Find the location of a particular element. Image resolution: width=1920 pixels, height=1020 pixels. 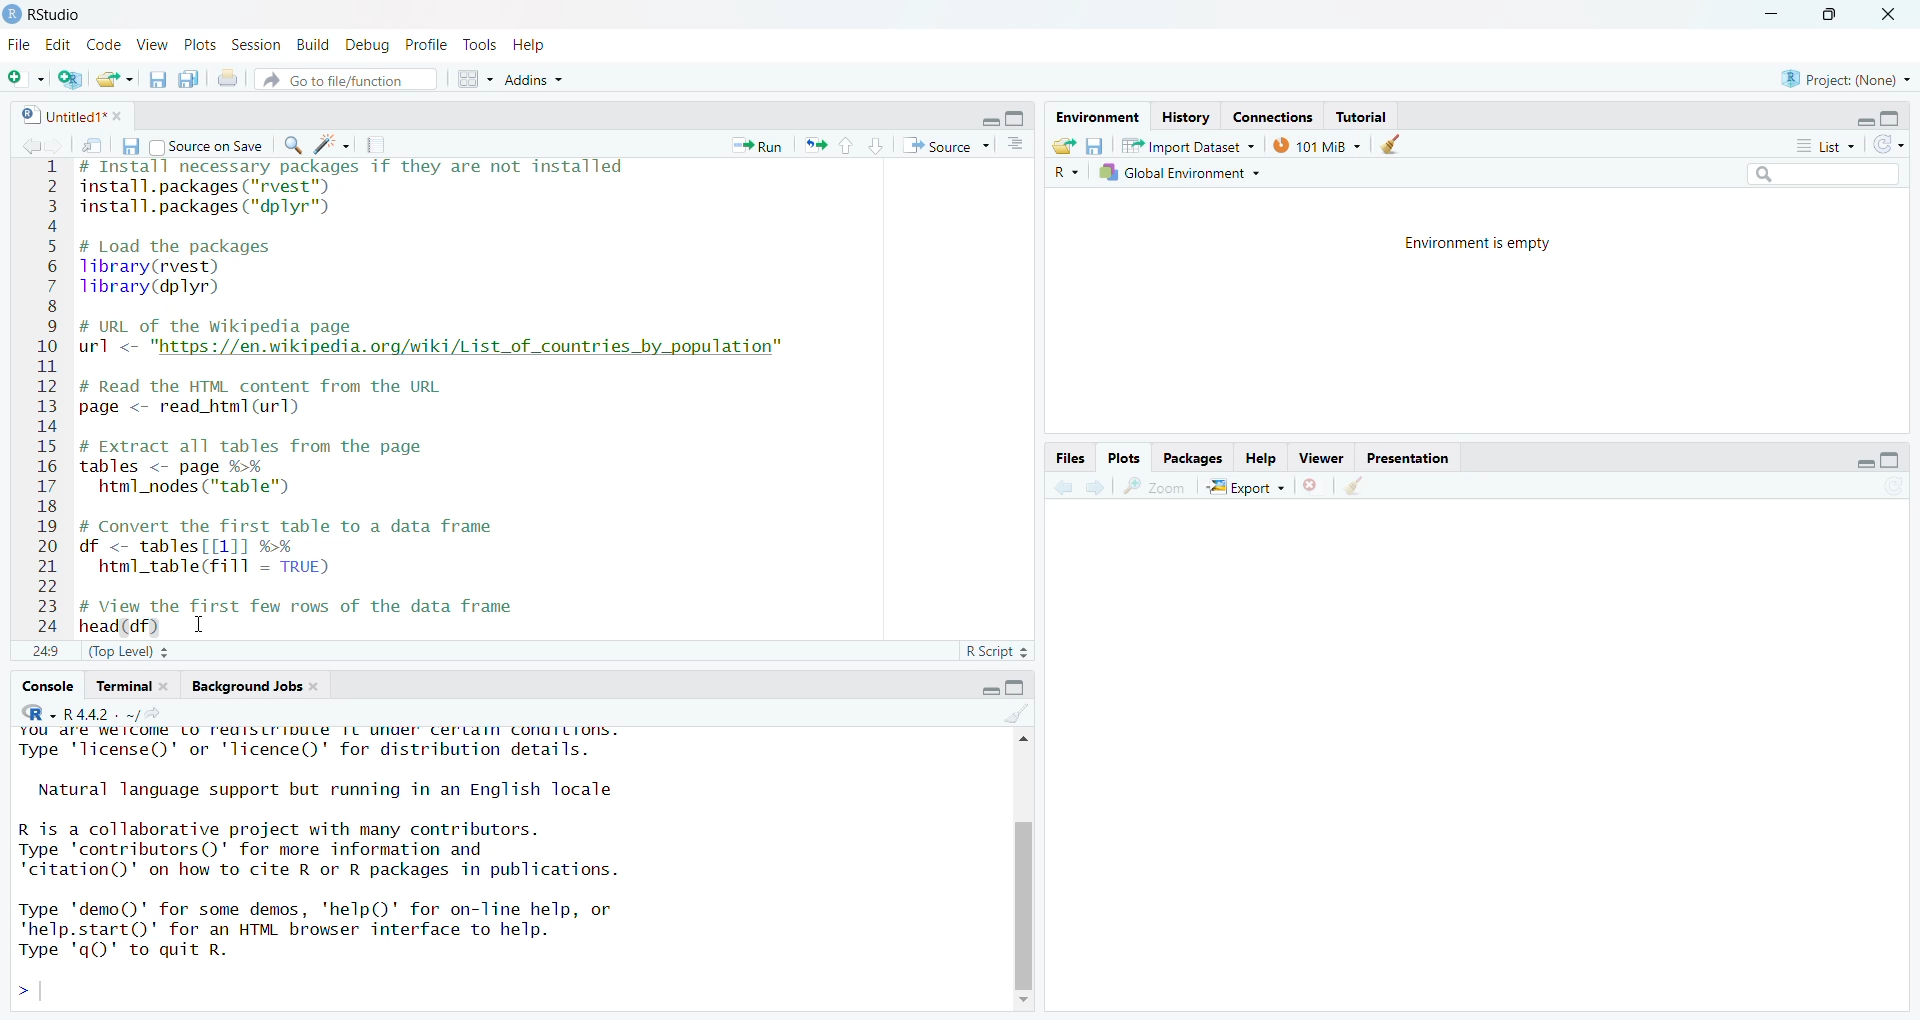

Source is located at coordinates (946, 145).